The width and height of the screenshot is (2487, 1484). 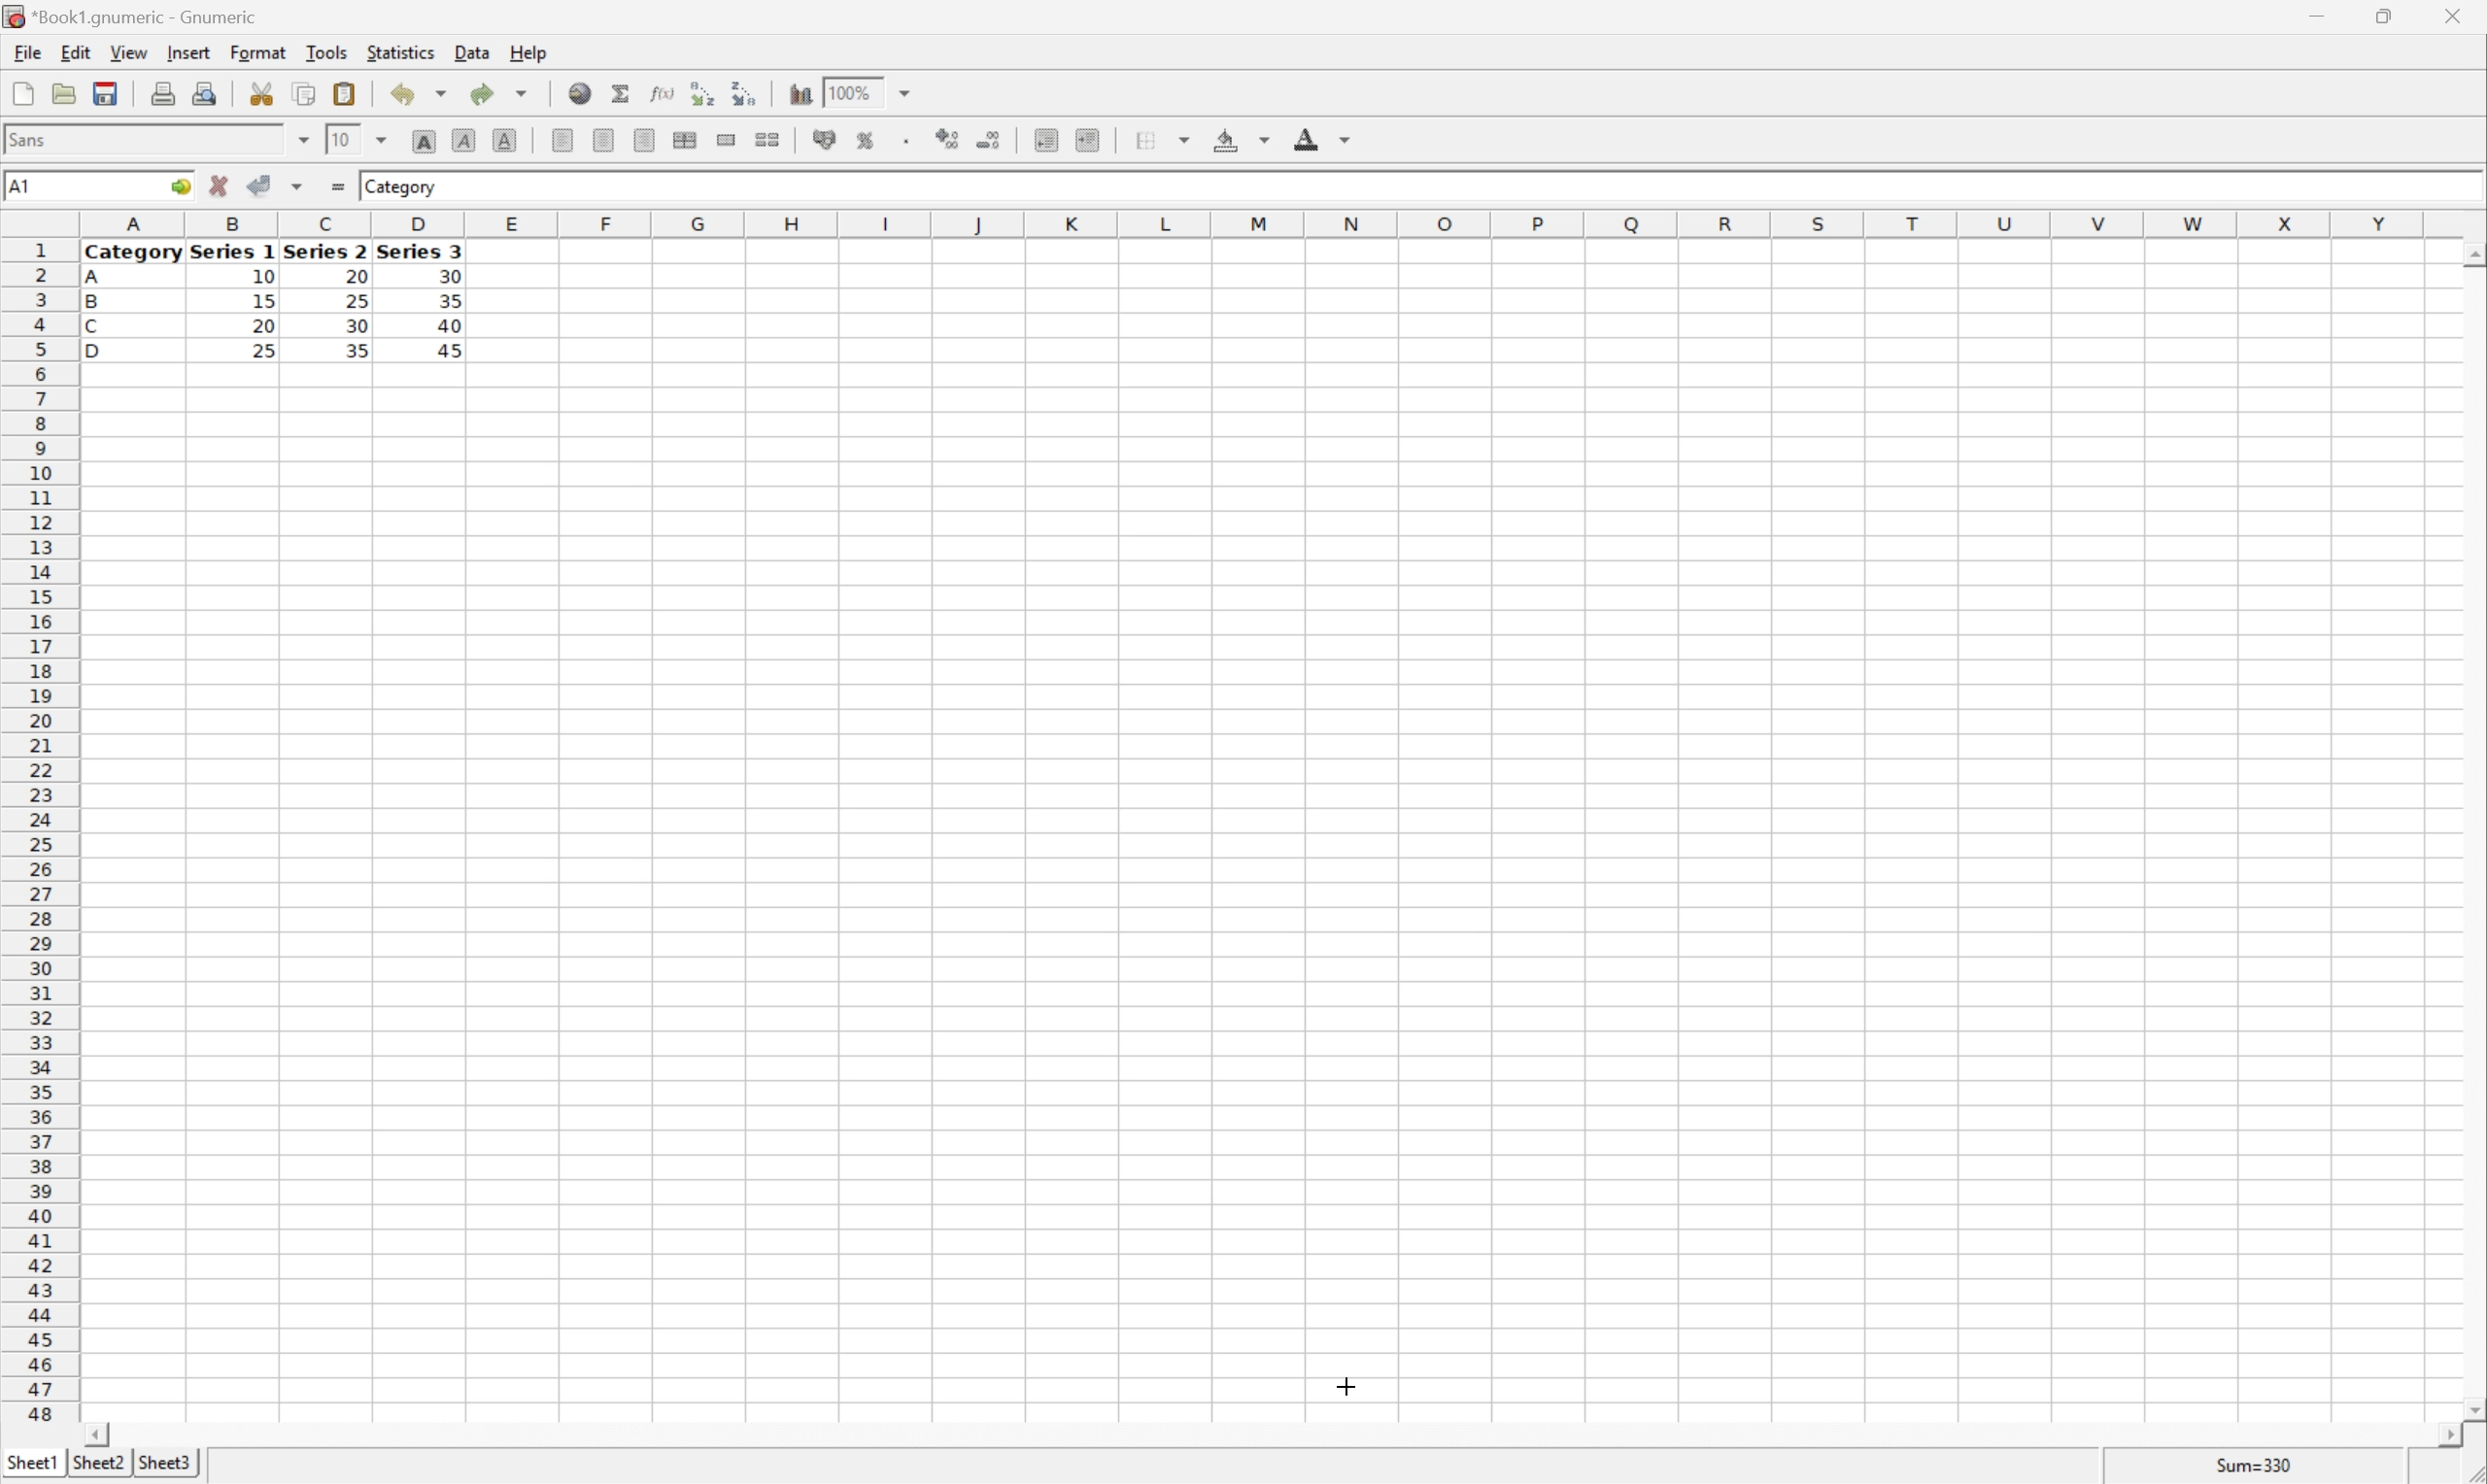 I want to click on 45, so click(x=459, y=351).